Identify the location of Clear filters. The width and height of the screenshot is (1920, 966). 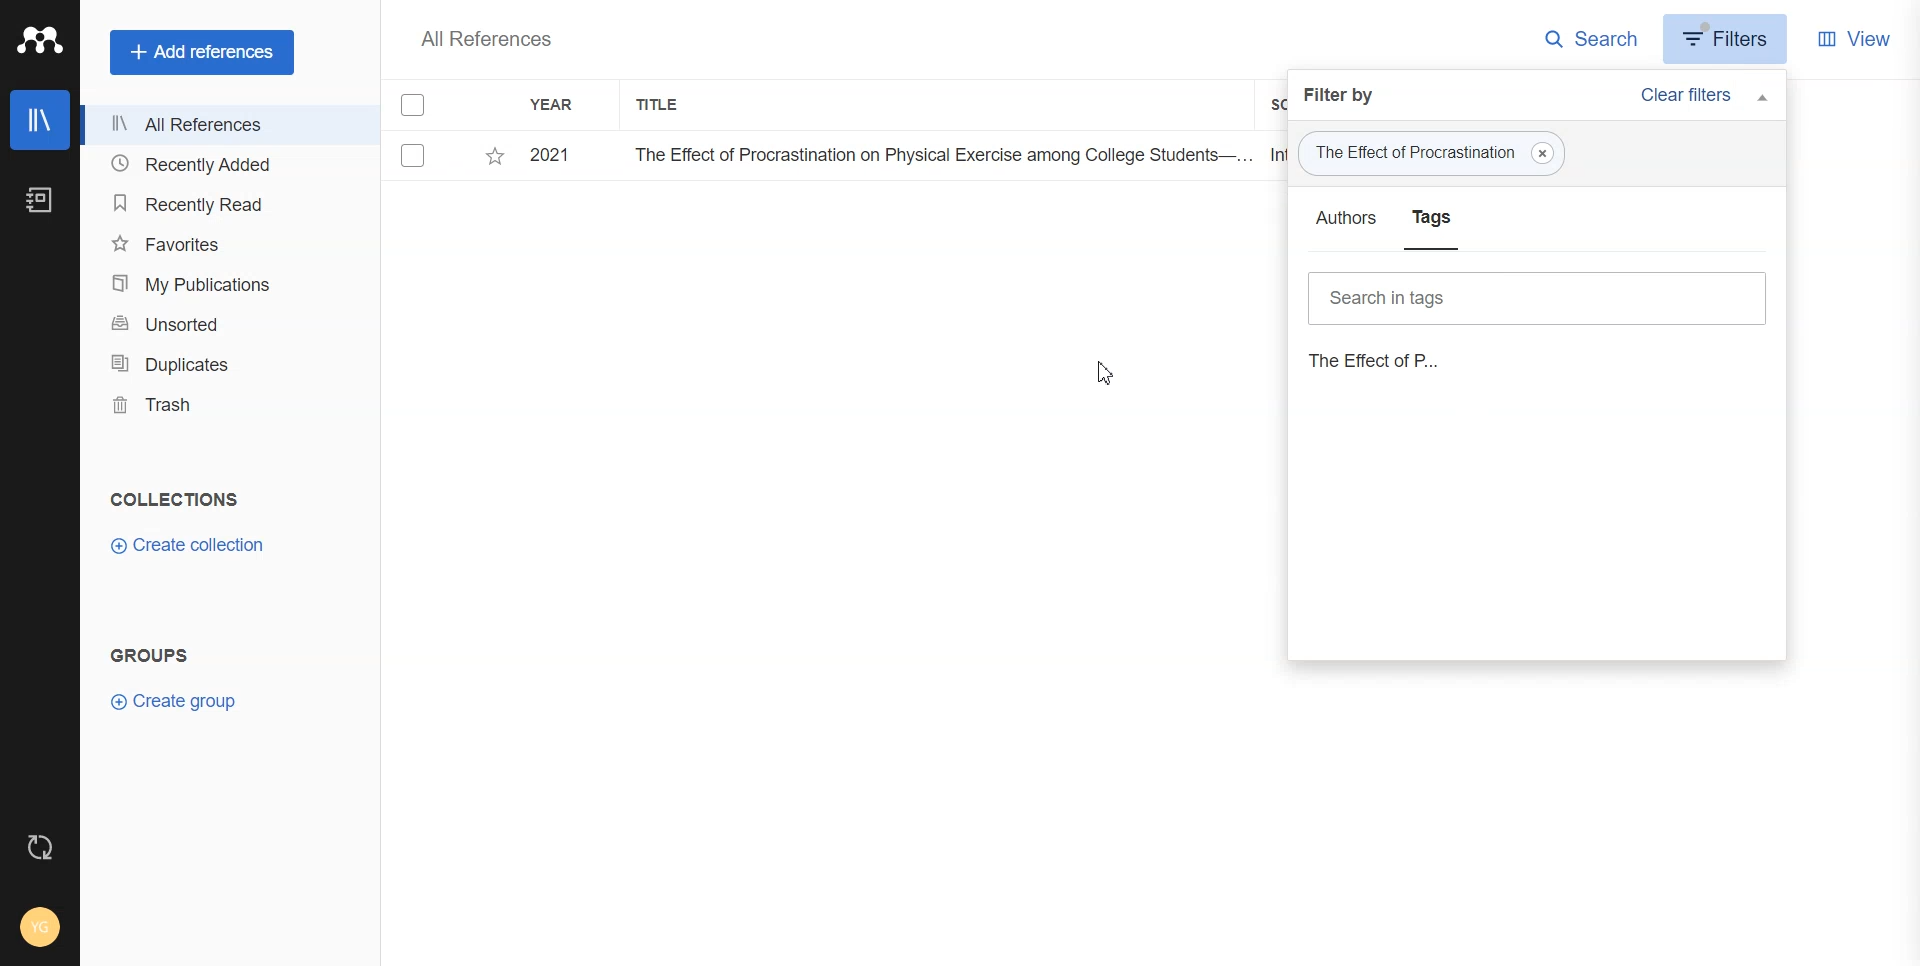
(1706, 96).